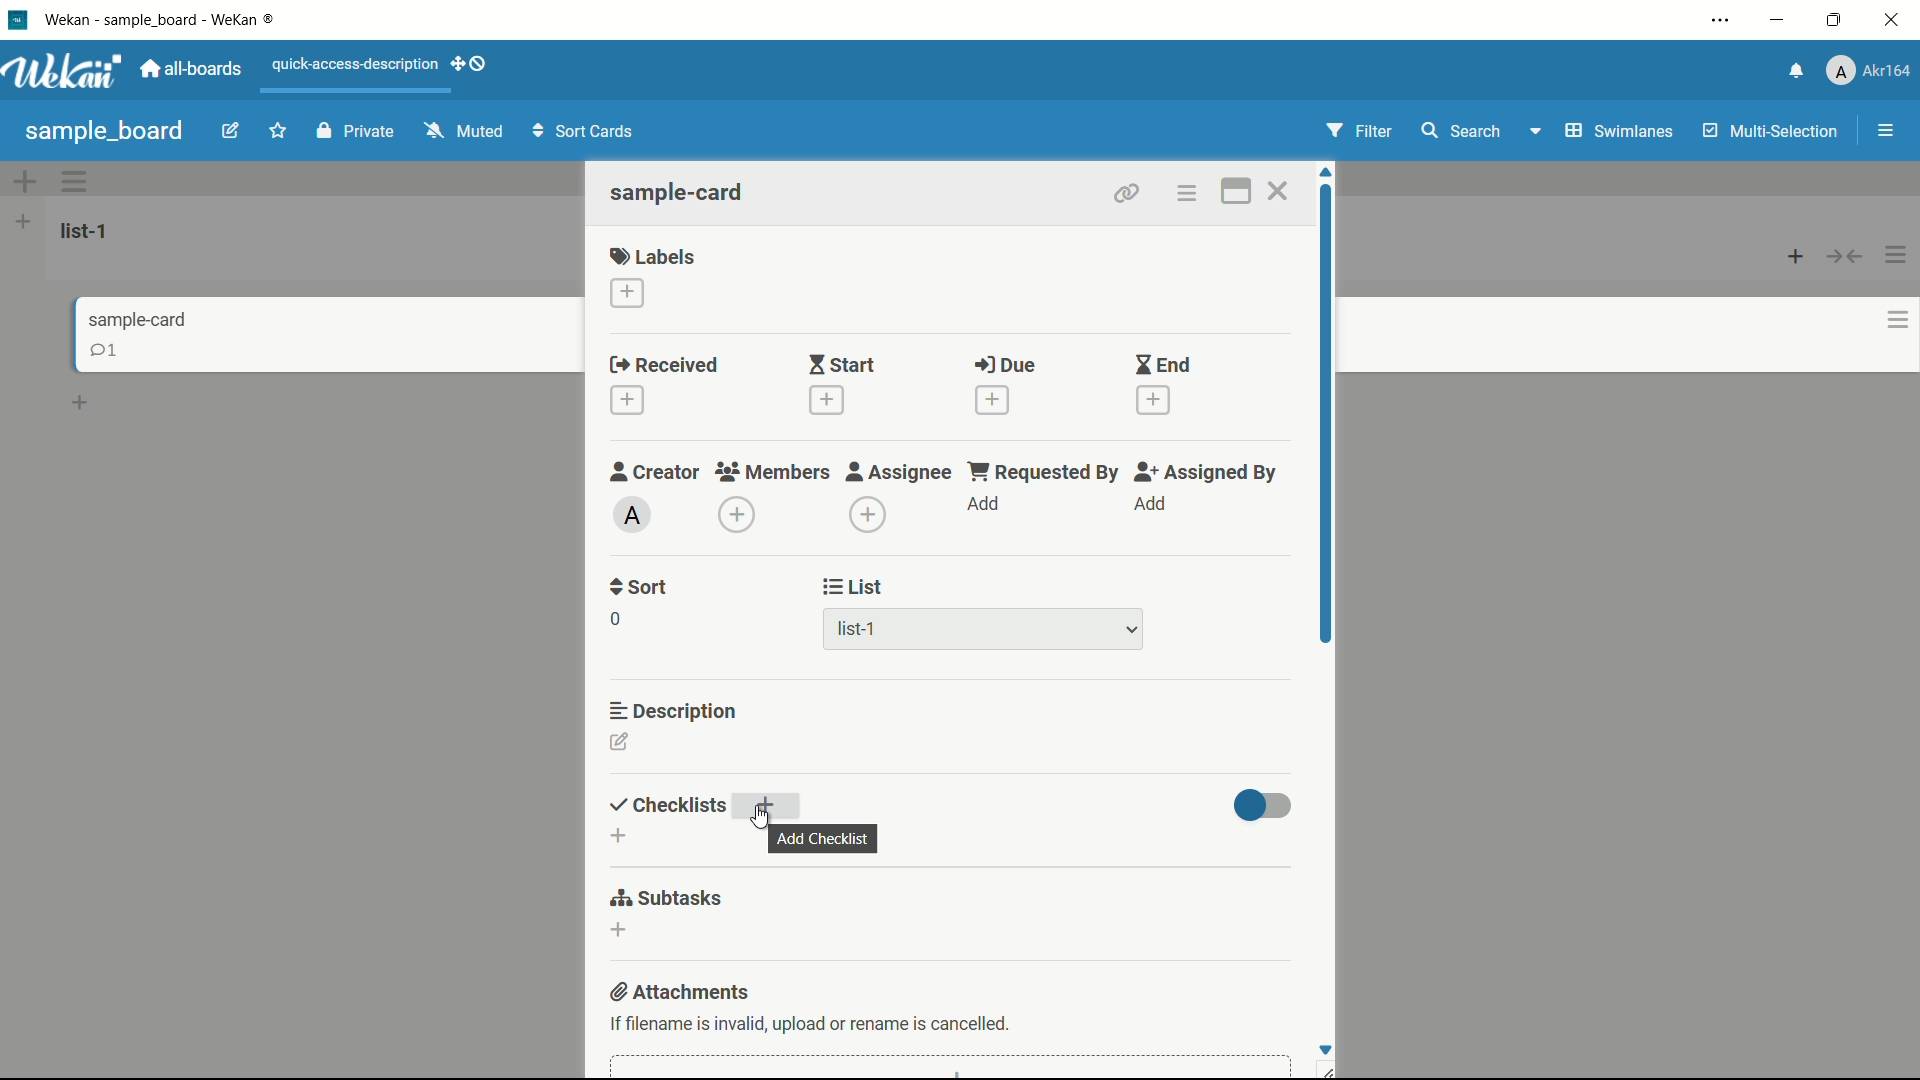 The height and width of the screenshot is (1080, 1920). I want to click on members, so click(776, 474).